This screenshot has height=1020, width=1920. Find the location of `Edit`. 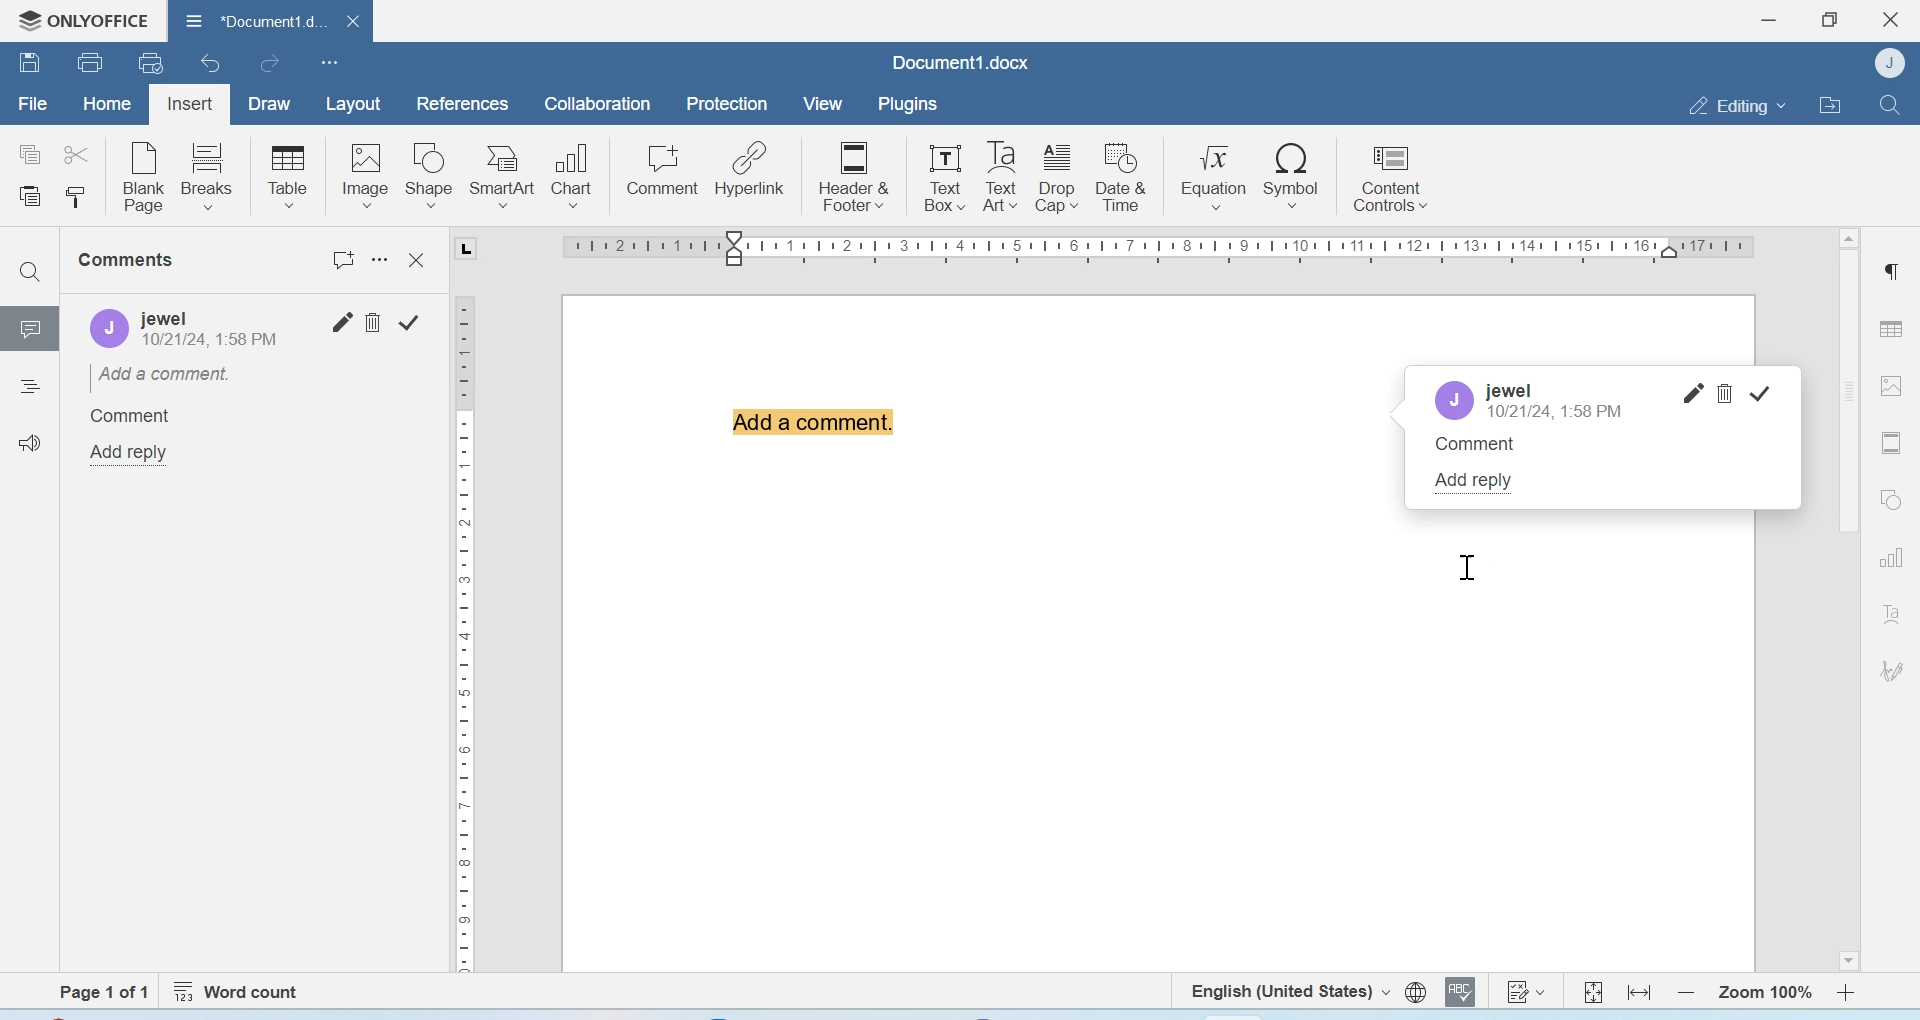

Edit is located at coordinates (343, 322).